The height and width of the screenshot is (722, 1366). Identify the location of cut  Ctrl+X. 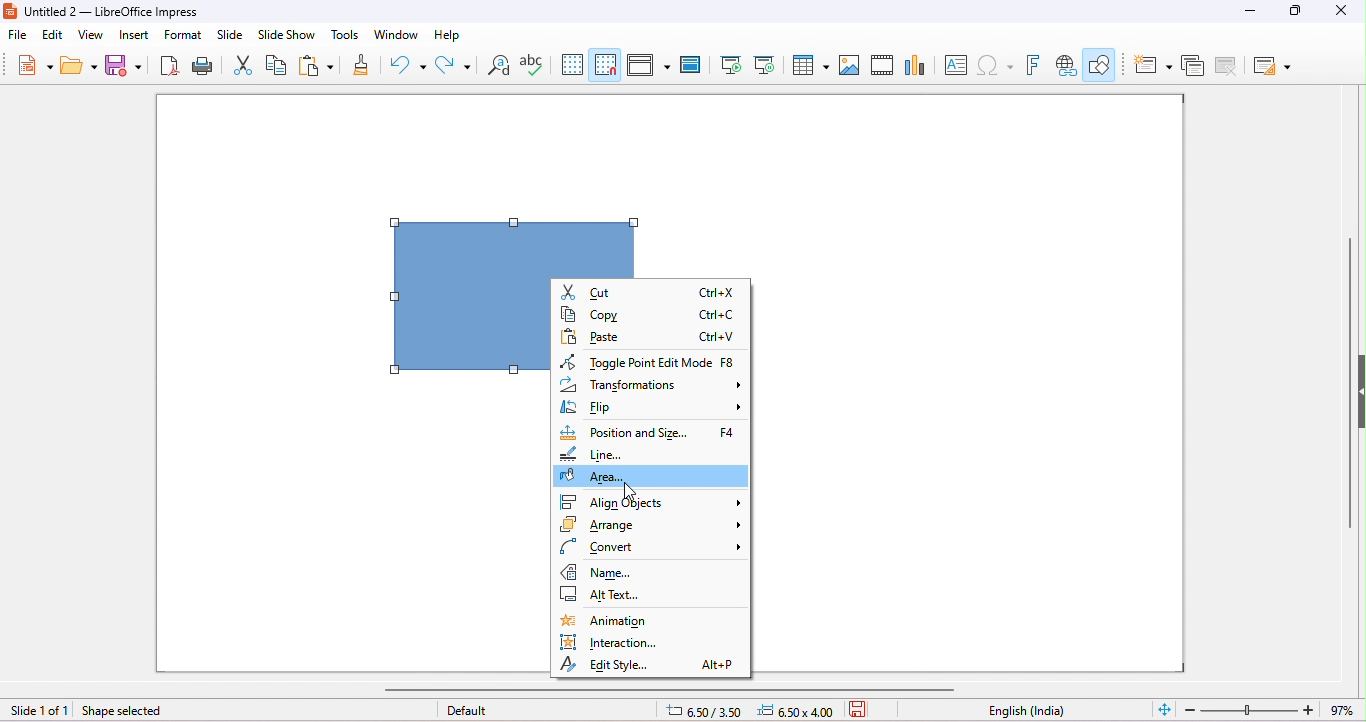
(650, 290).